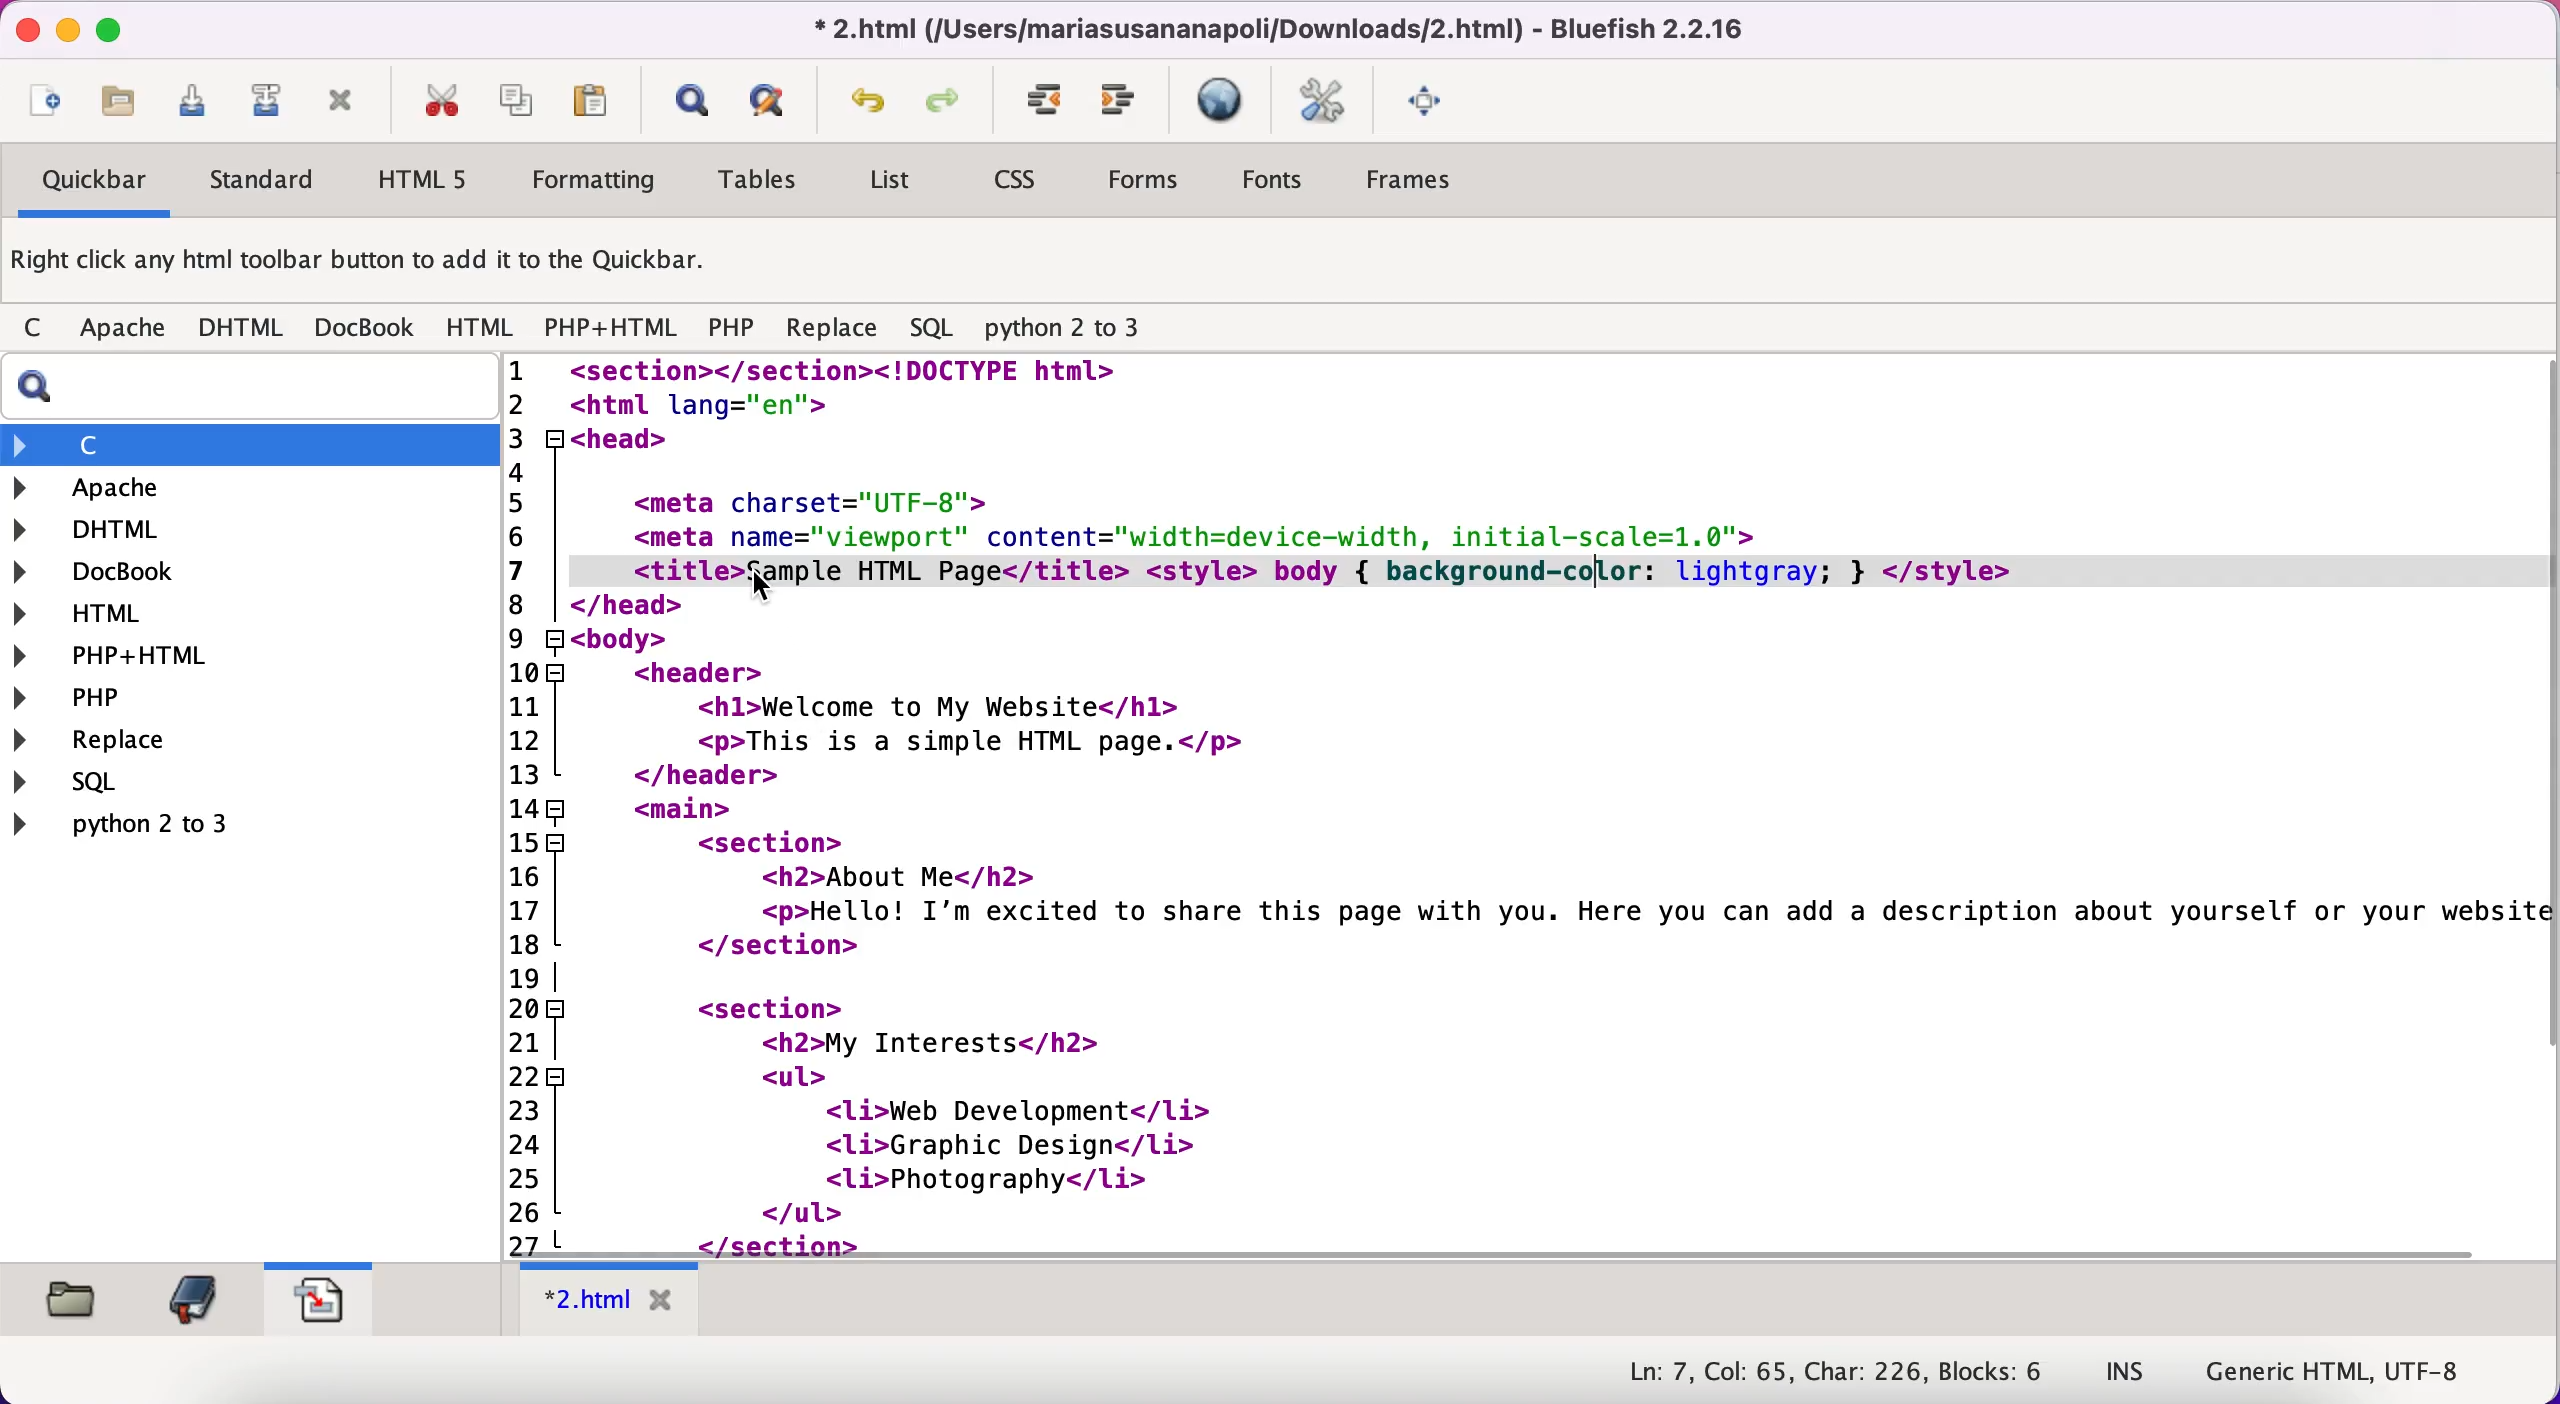 Image resolution: width=2560 pixels, height=1404 pixels. Describe the element at coordinates (199, 488) in the screenshot. I see `apache` at that location.